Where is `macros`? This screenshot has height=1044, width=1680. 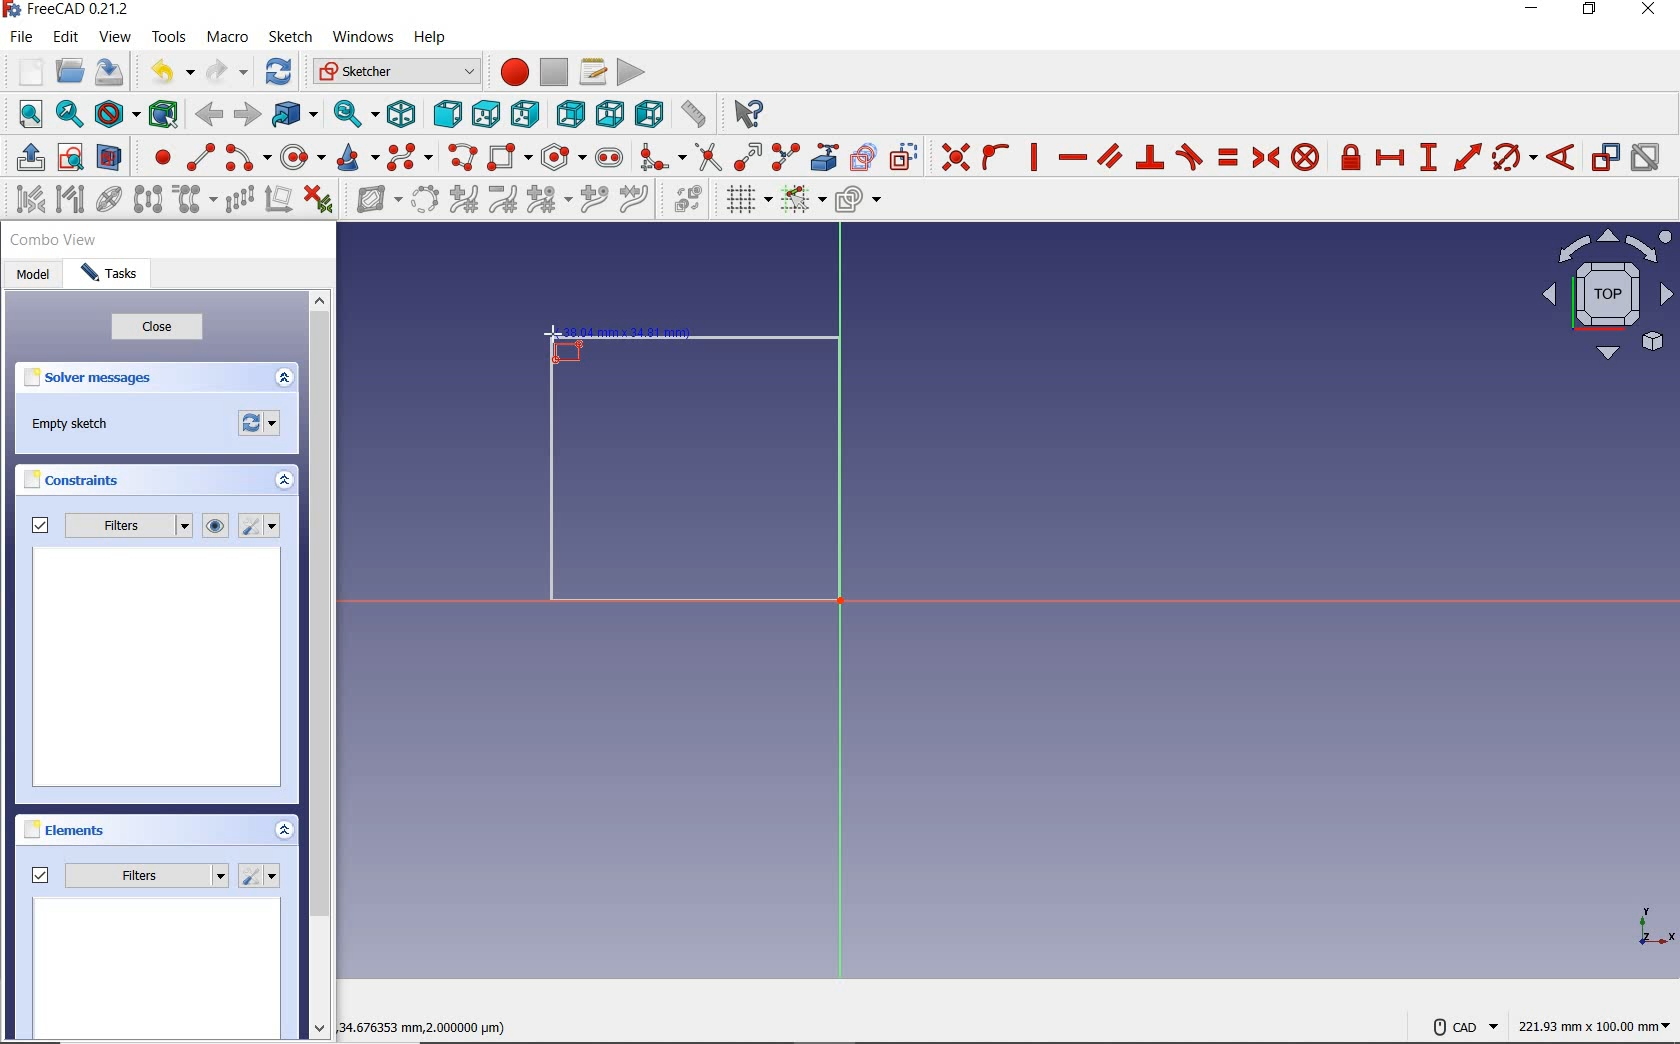 macros is located at coordinates (593, 72).